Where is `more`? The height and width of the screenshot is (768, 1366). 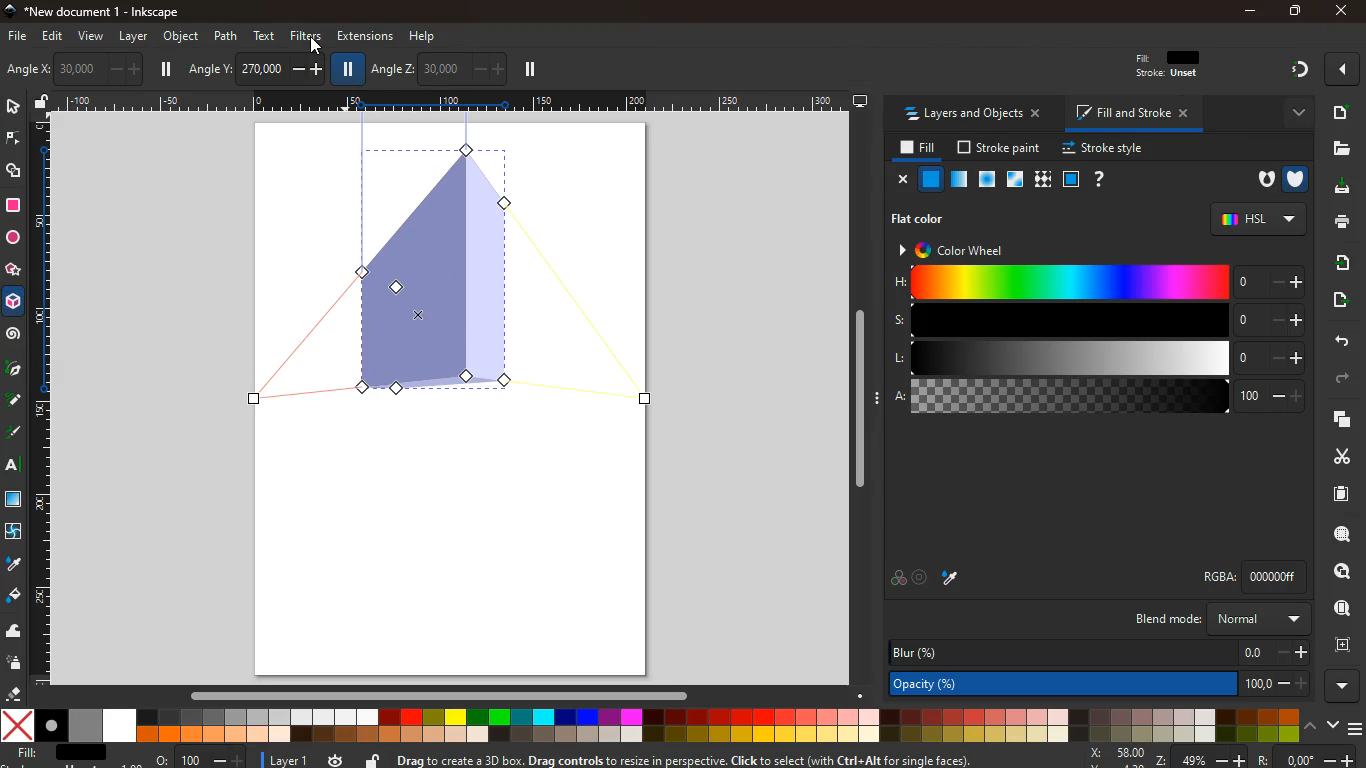
more is located at coordinates (1341, 685).